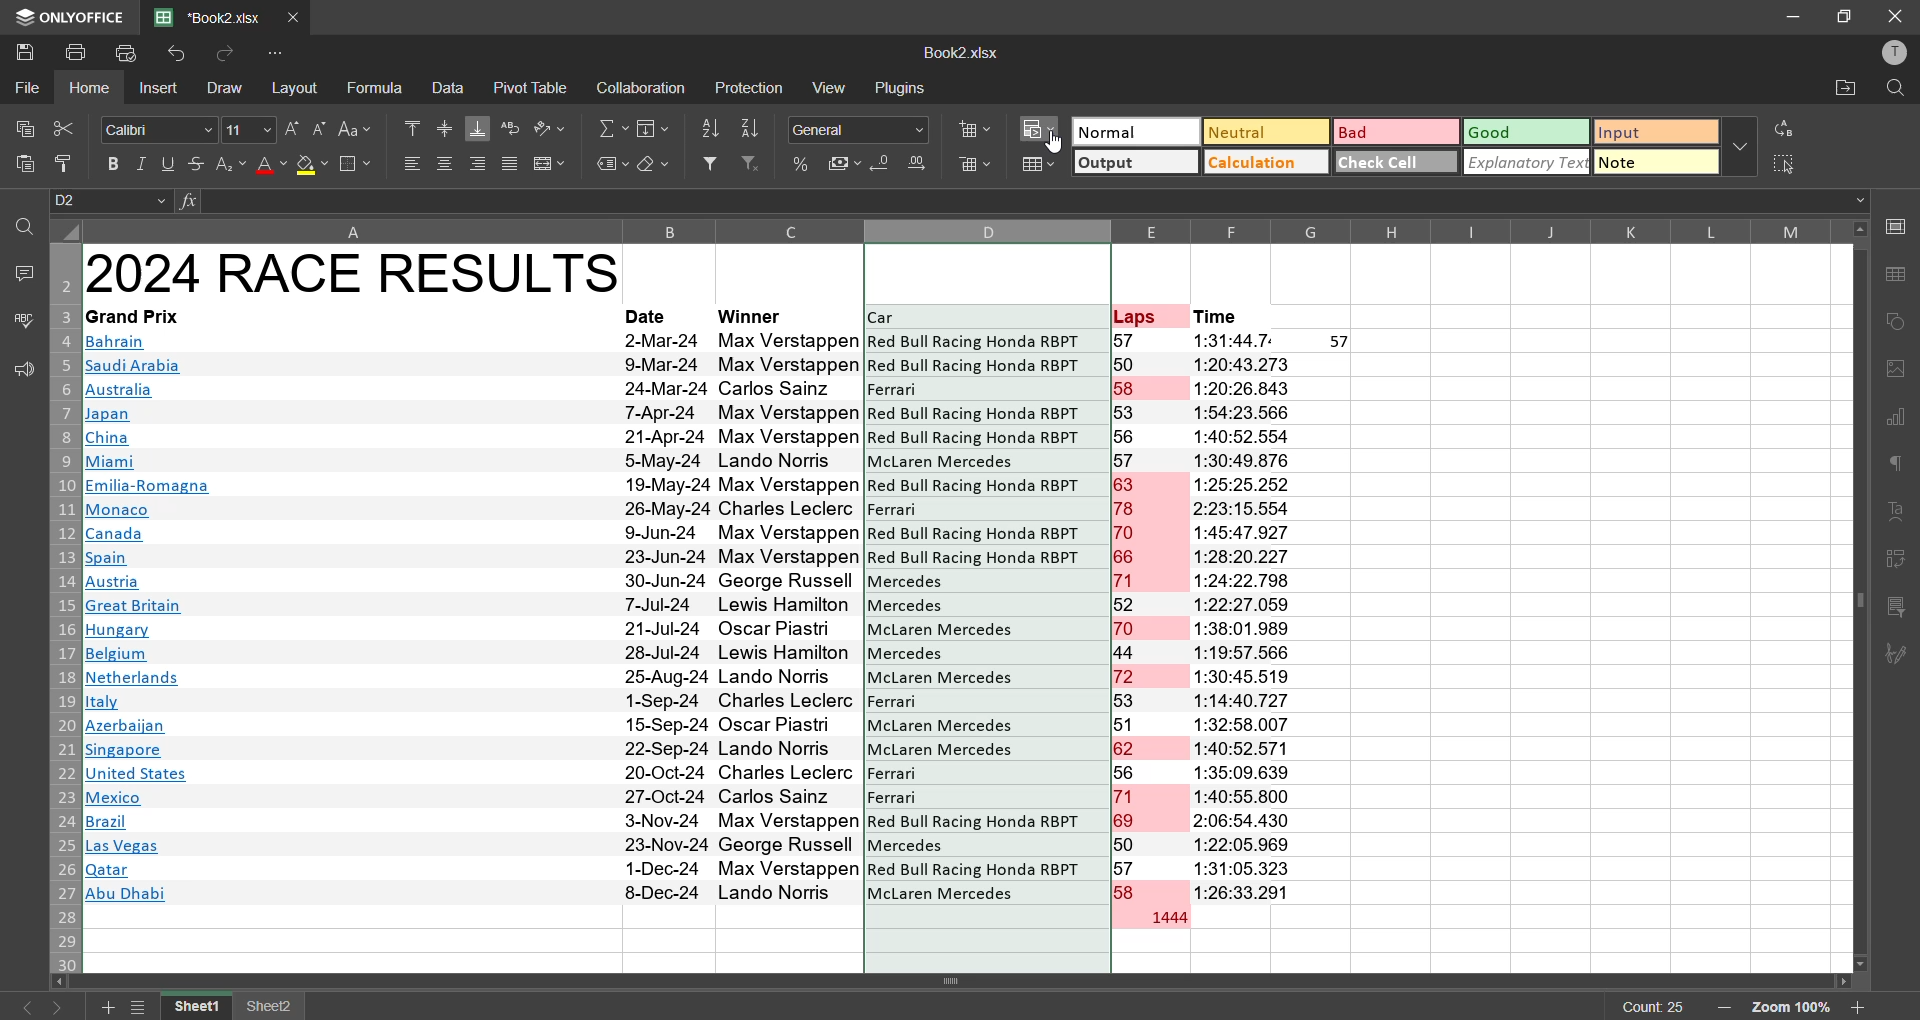 This screenshot has height=1020, width=1920. Describe the element at coordinates (26, 168) in the screenshot. I see `paste` at that location.